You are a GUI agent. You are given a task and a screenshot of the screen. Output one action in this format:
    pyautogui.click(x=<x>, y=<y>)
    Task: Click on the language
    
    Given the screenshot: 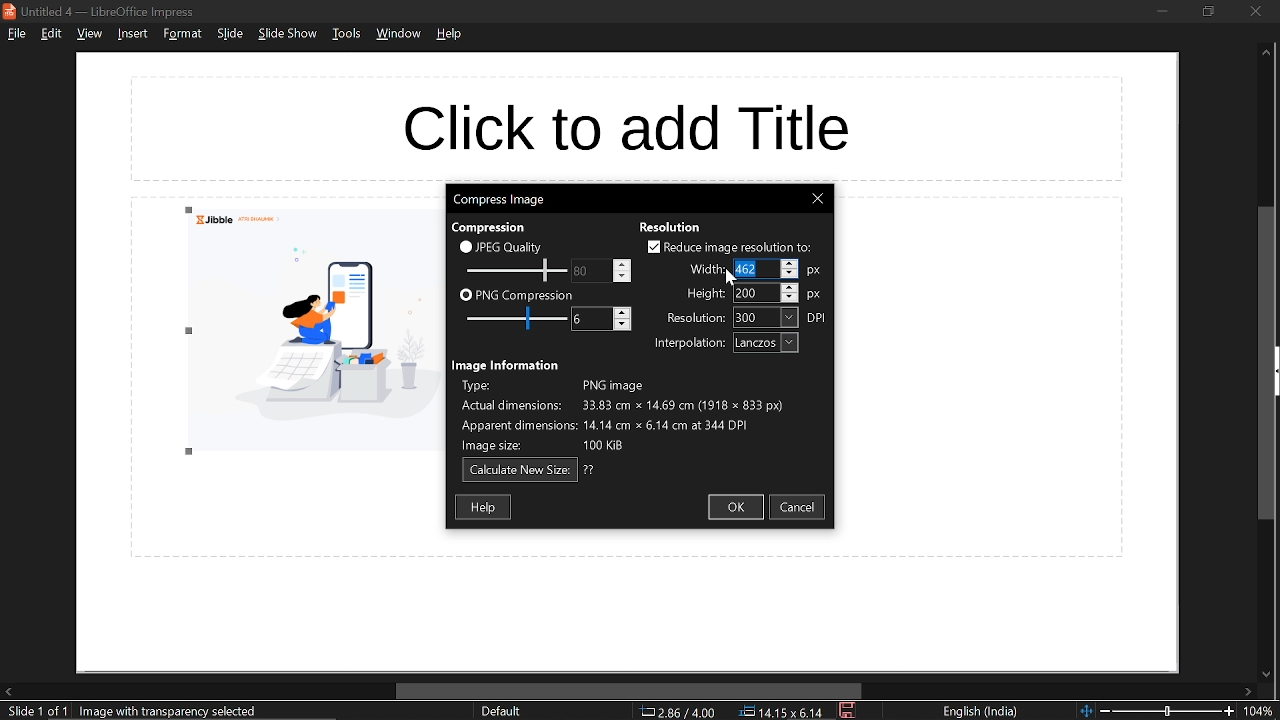 What is the action you would take?
    pyautogui.click(x=981, y=712)
    